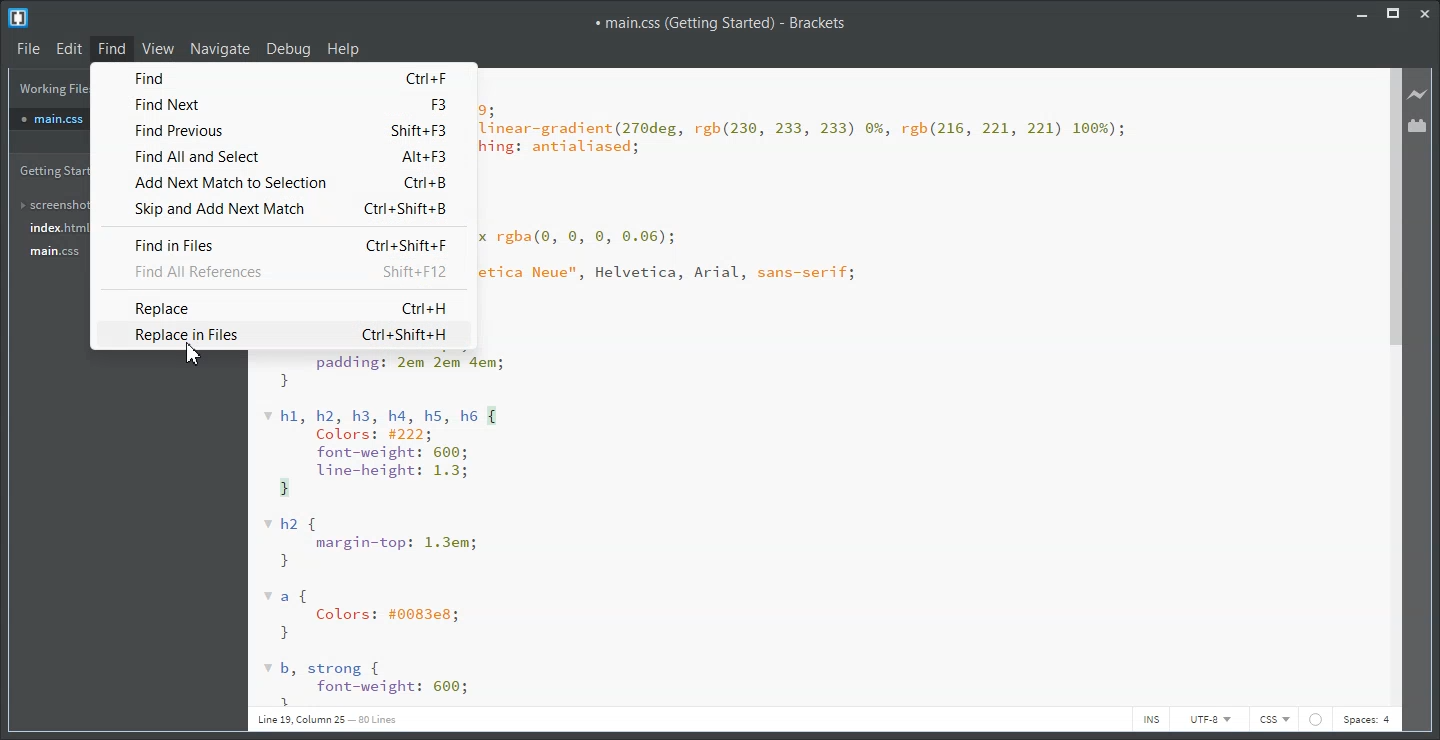 The image size is (1440, 740). What do you see at coordinates (50, 205) in the screenshot?
I see `screenshots` at bounding box center [50, 205].